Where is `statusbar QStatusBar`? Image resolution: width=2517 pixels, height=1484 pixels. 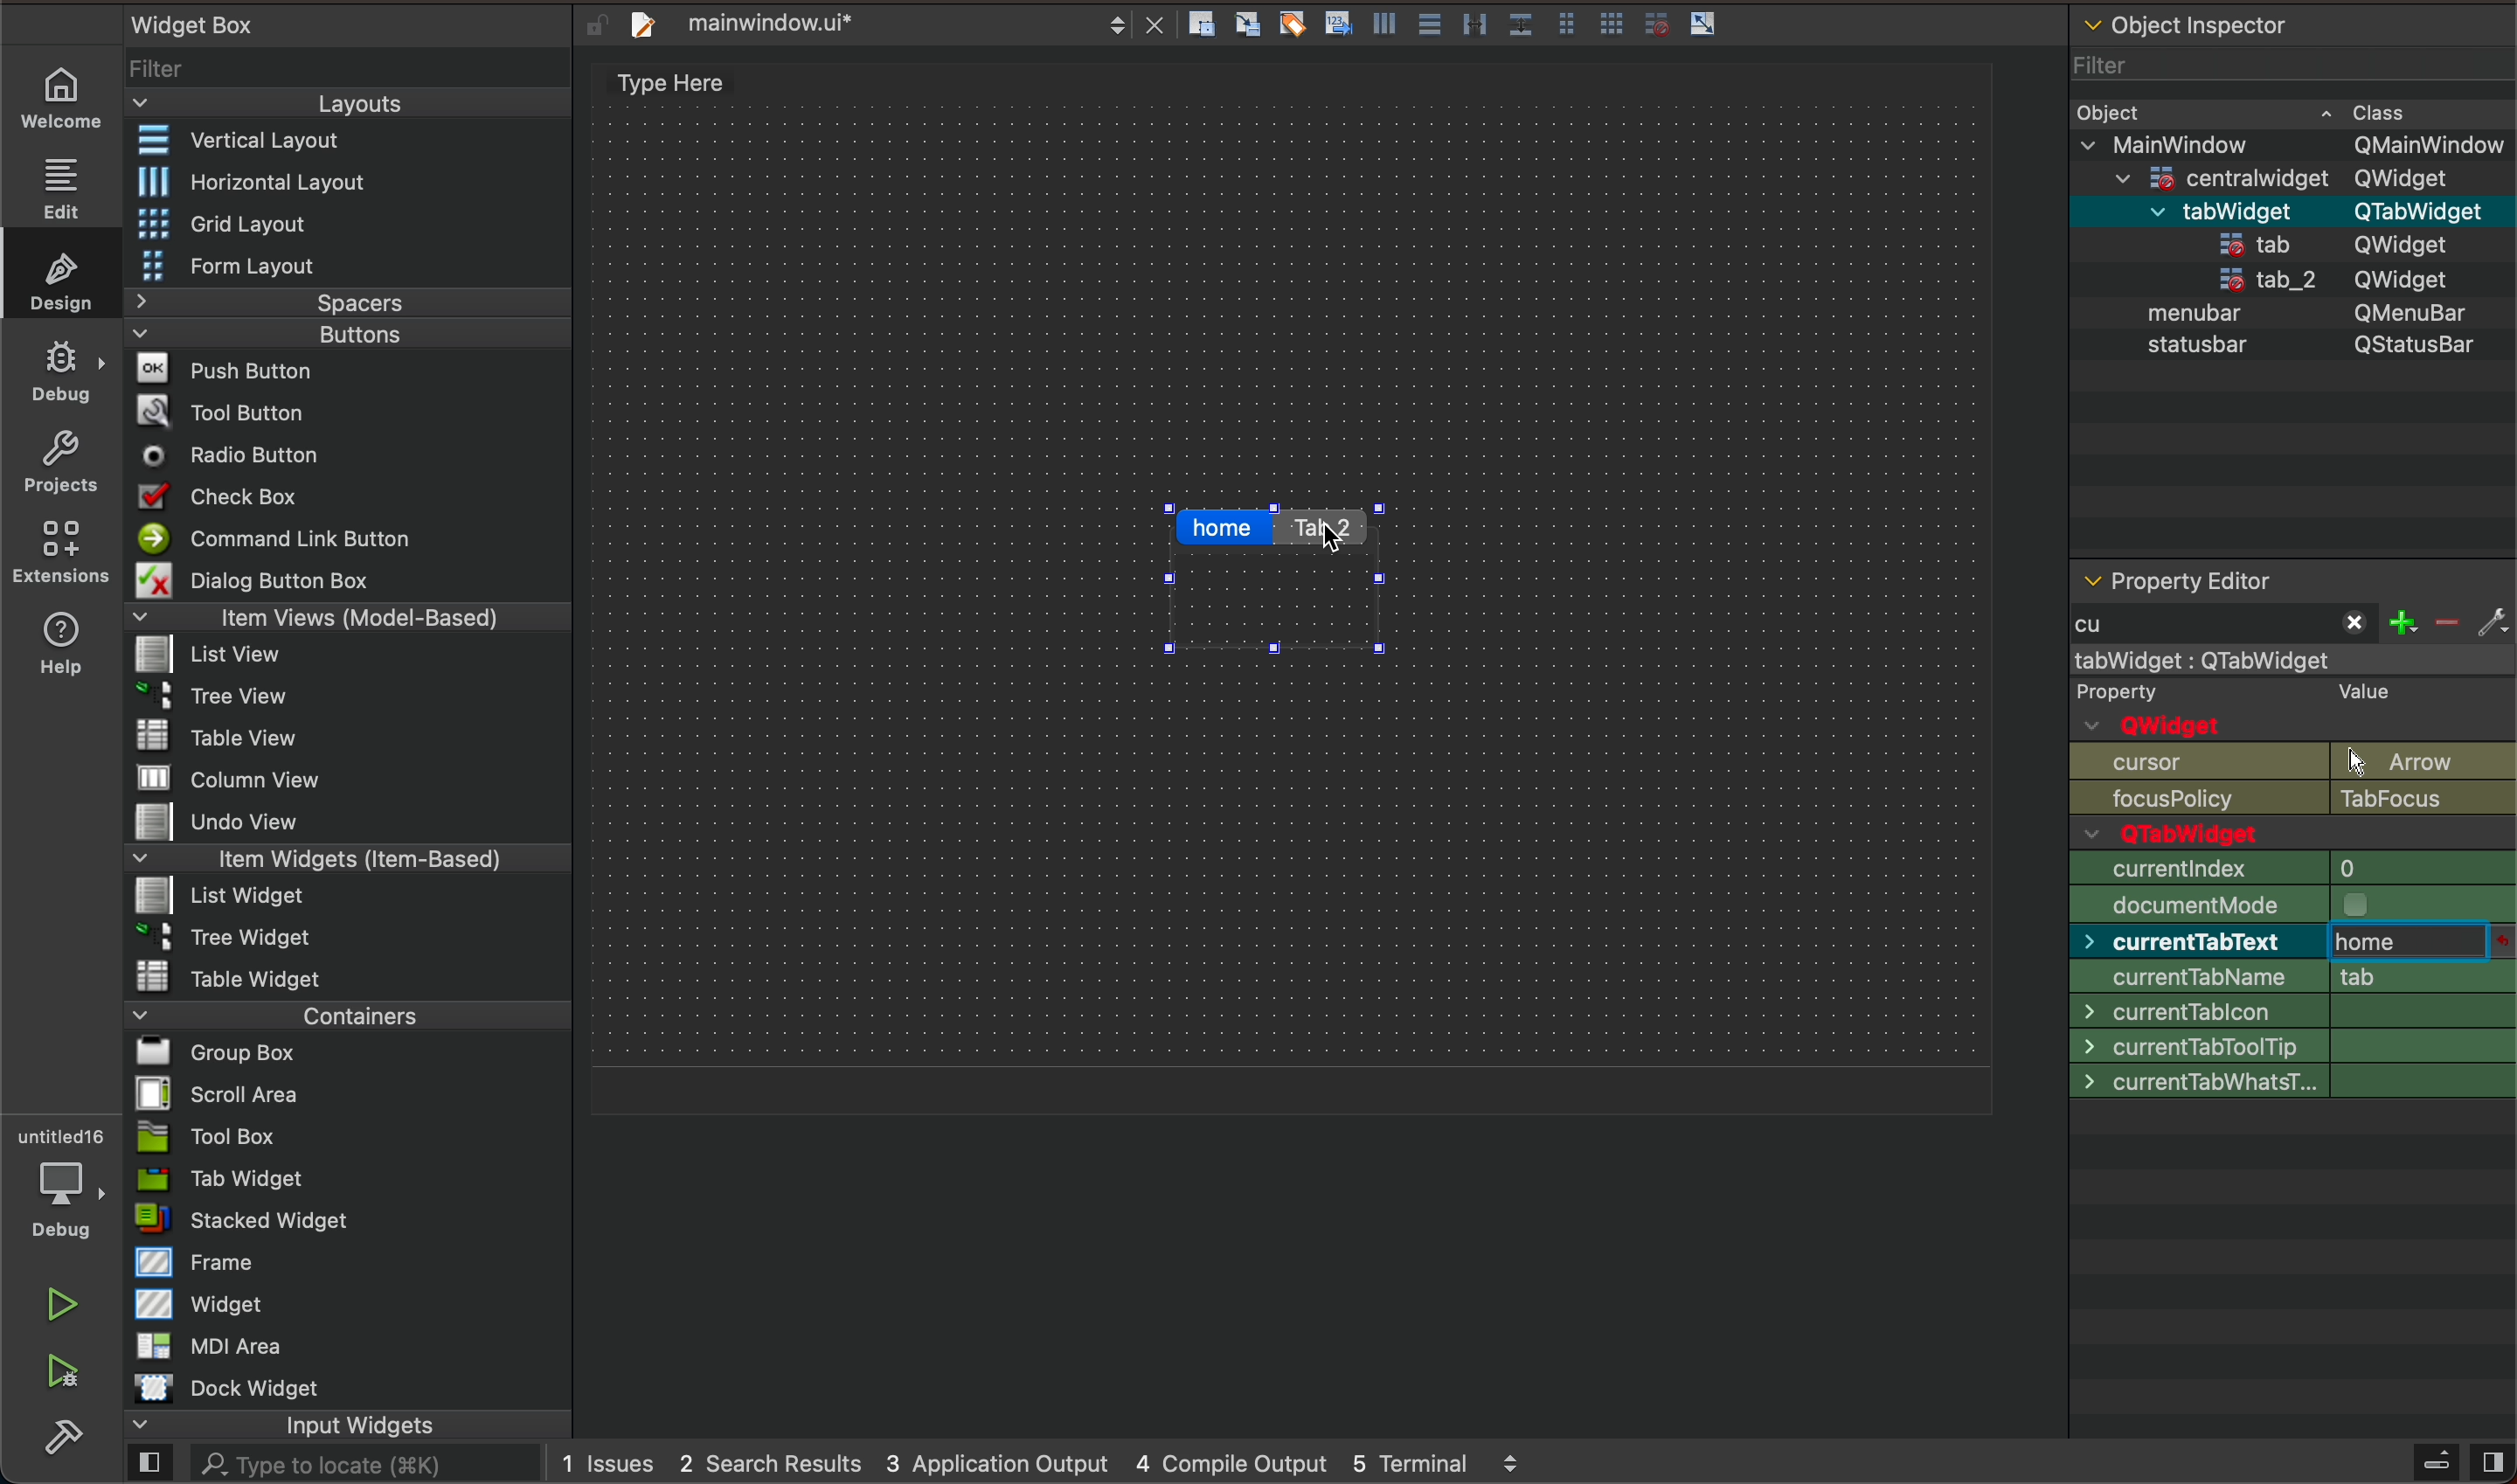
statusbar QStatusBar is located at coordinates (2290, 243).